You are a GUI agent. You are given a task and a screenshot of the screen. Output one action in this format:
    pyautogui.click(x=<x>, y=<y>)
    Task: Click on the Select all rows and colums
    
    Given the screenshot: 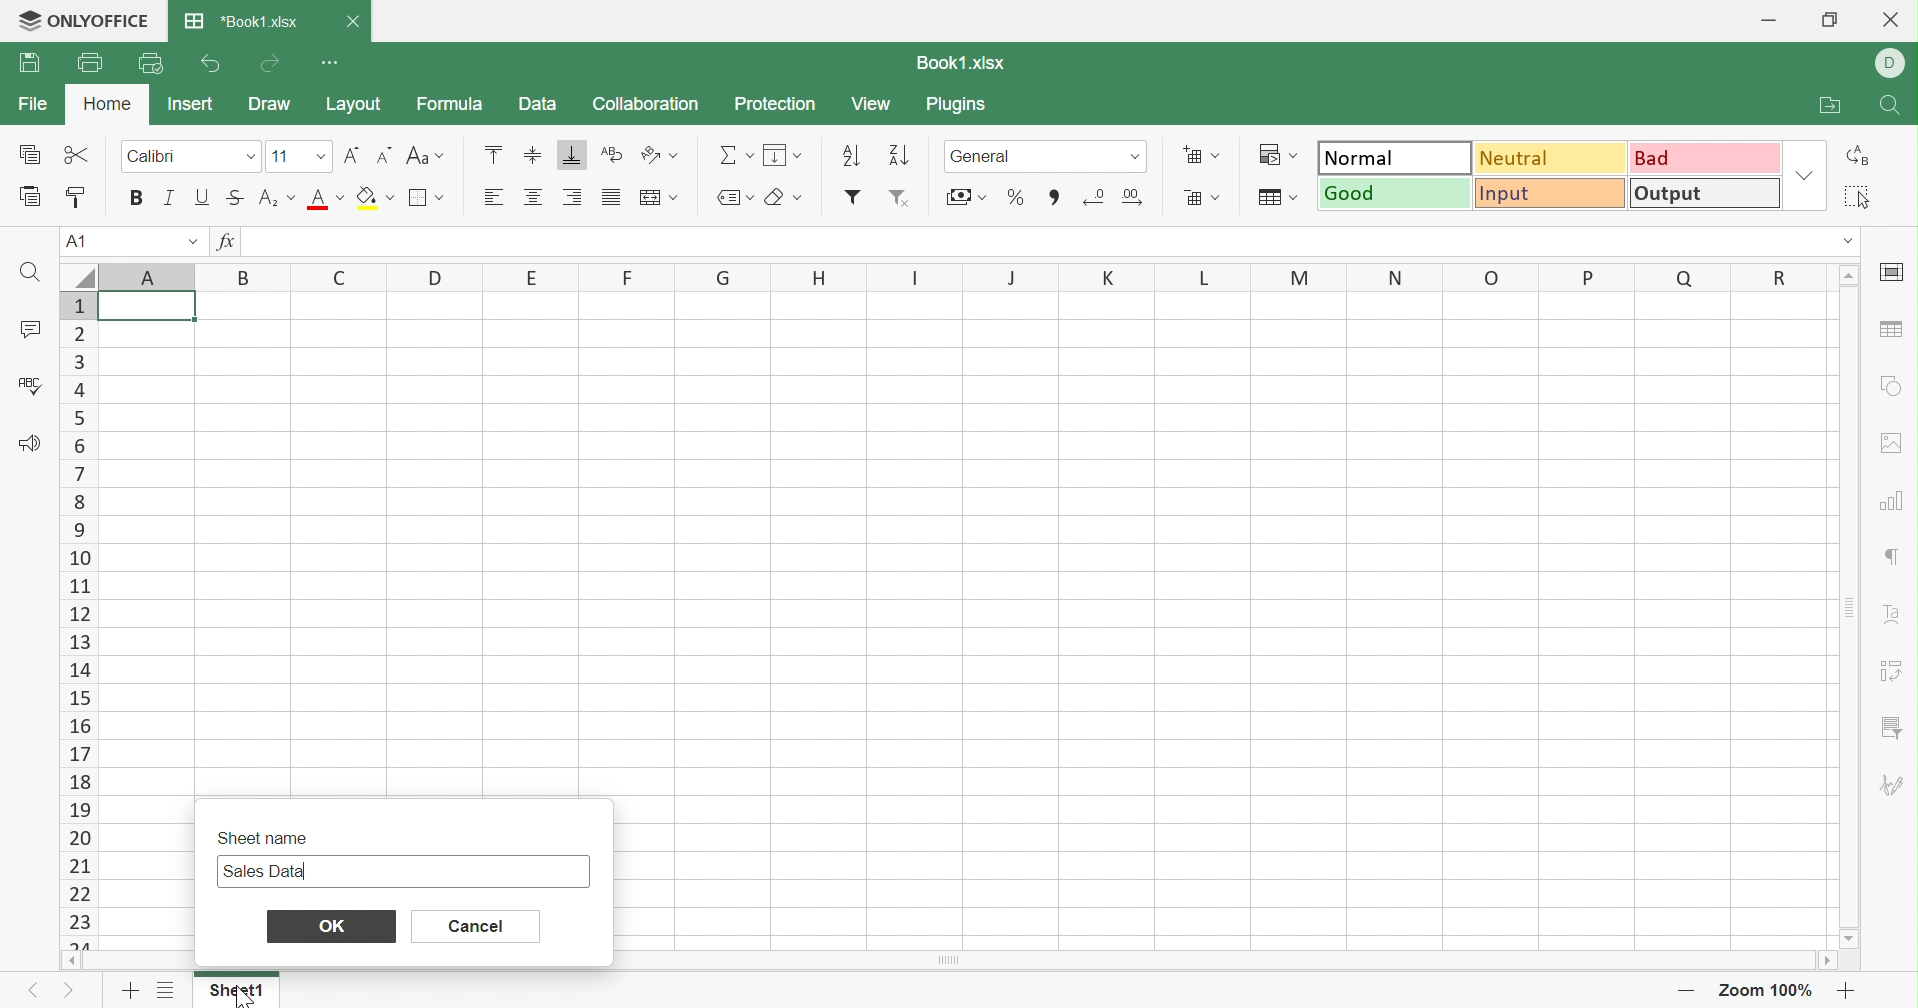 What is the action you would take?
    pyautogui.click(x=77, y=273)
    